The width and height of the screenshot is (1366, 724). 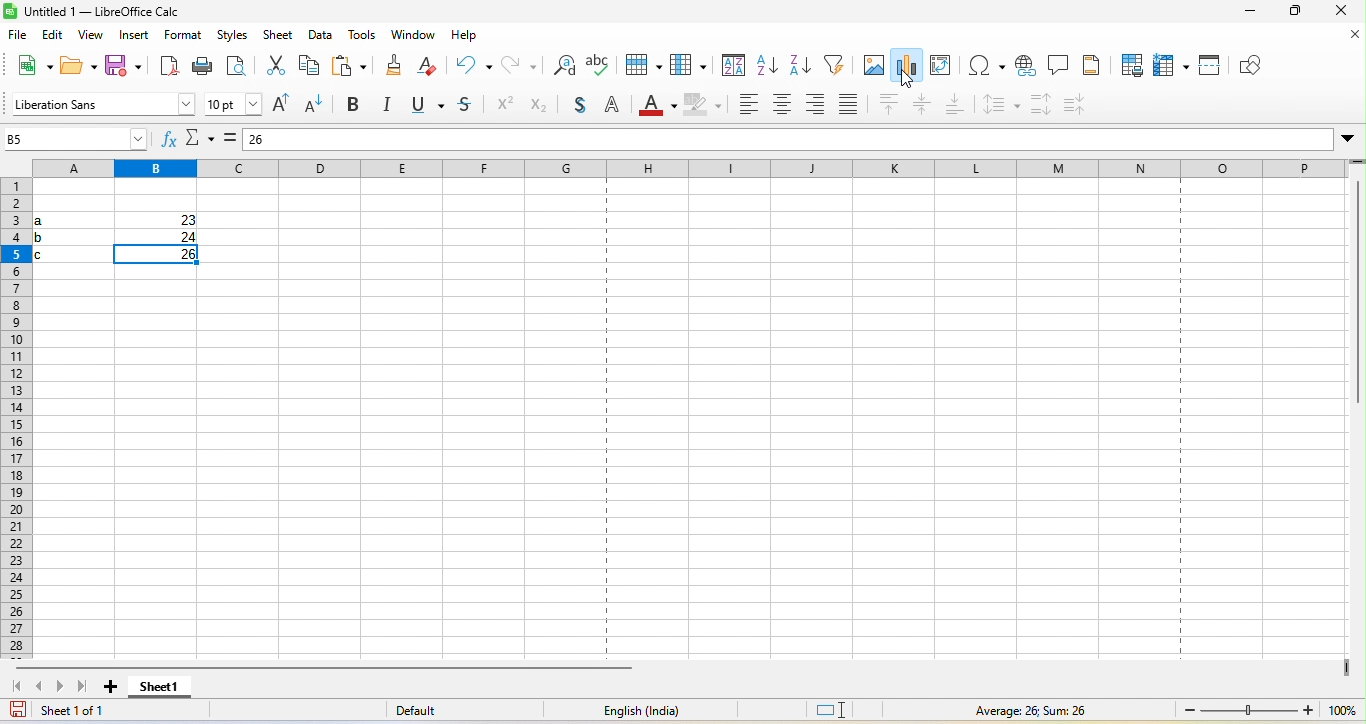 I want to click on special character, so click(x=986, y=65).